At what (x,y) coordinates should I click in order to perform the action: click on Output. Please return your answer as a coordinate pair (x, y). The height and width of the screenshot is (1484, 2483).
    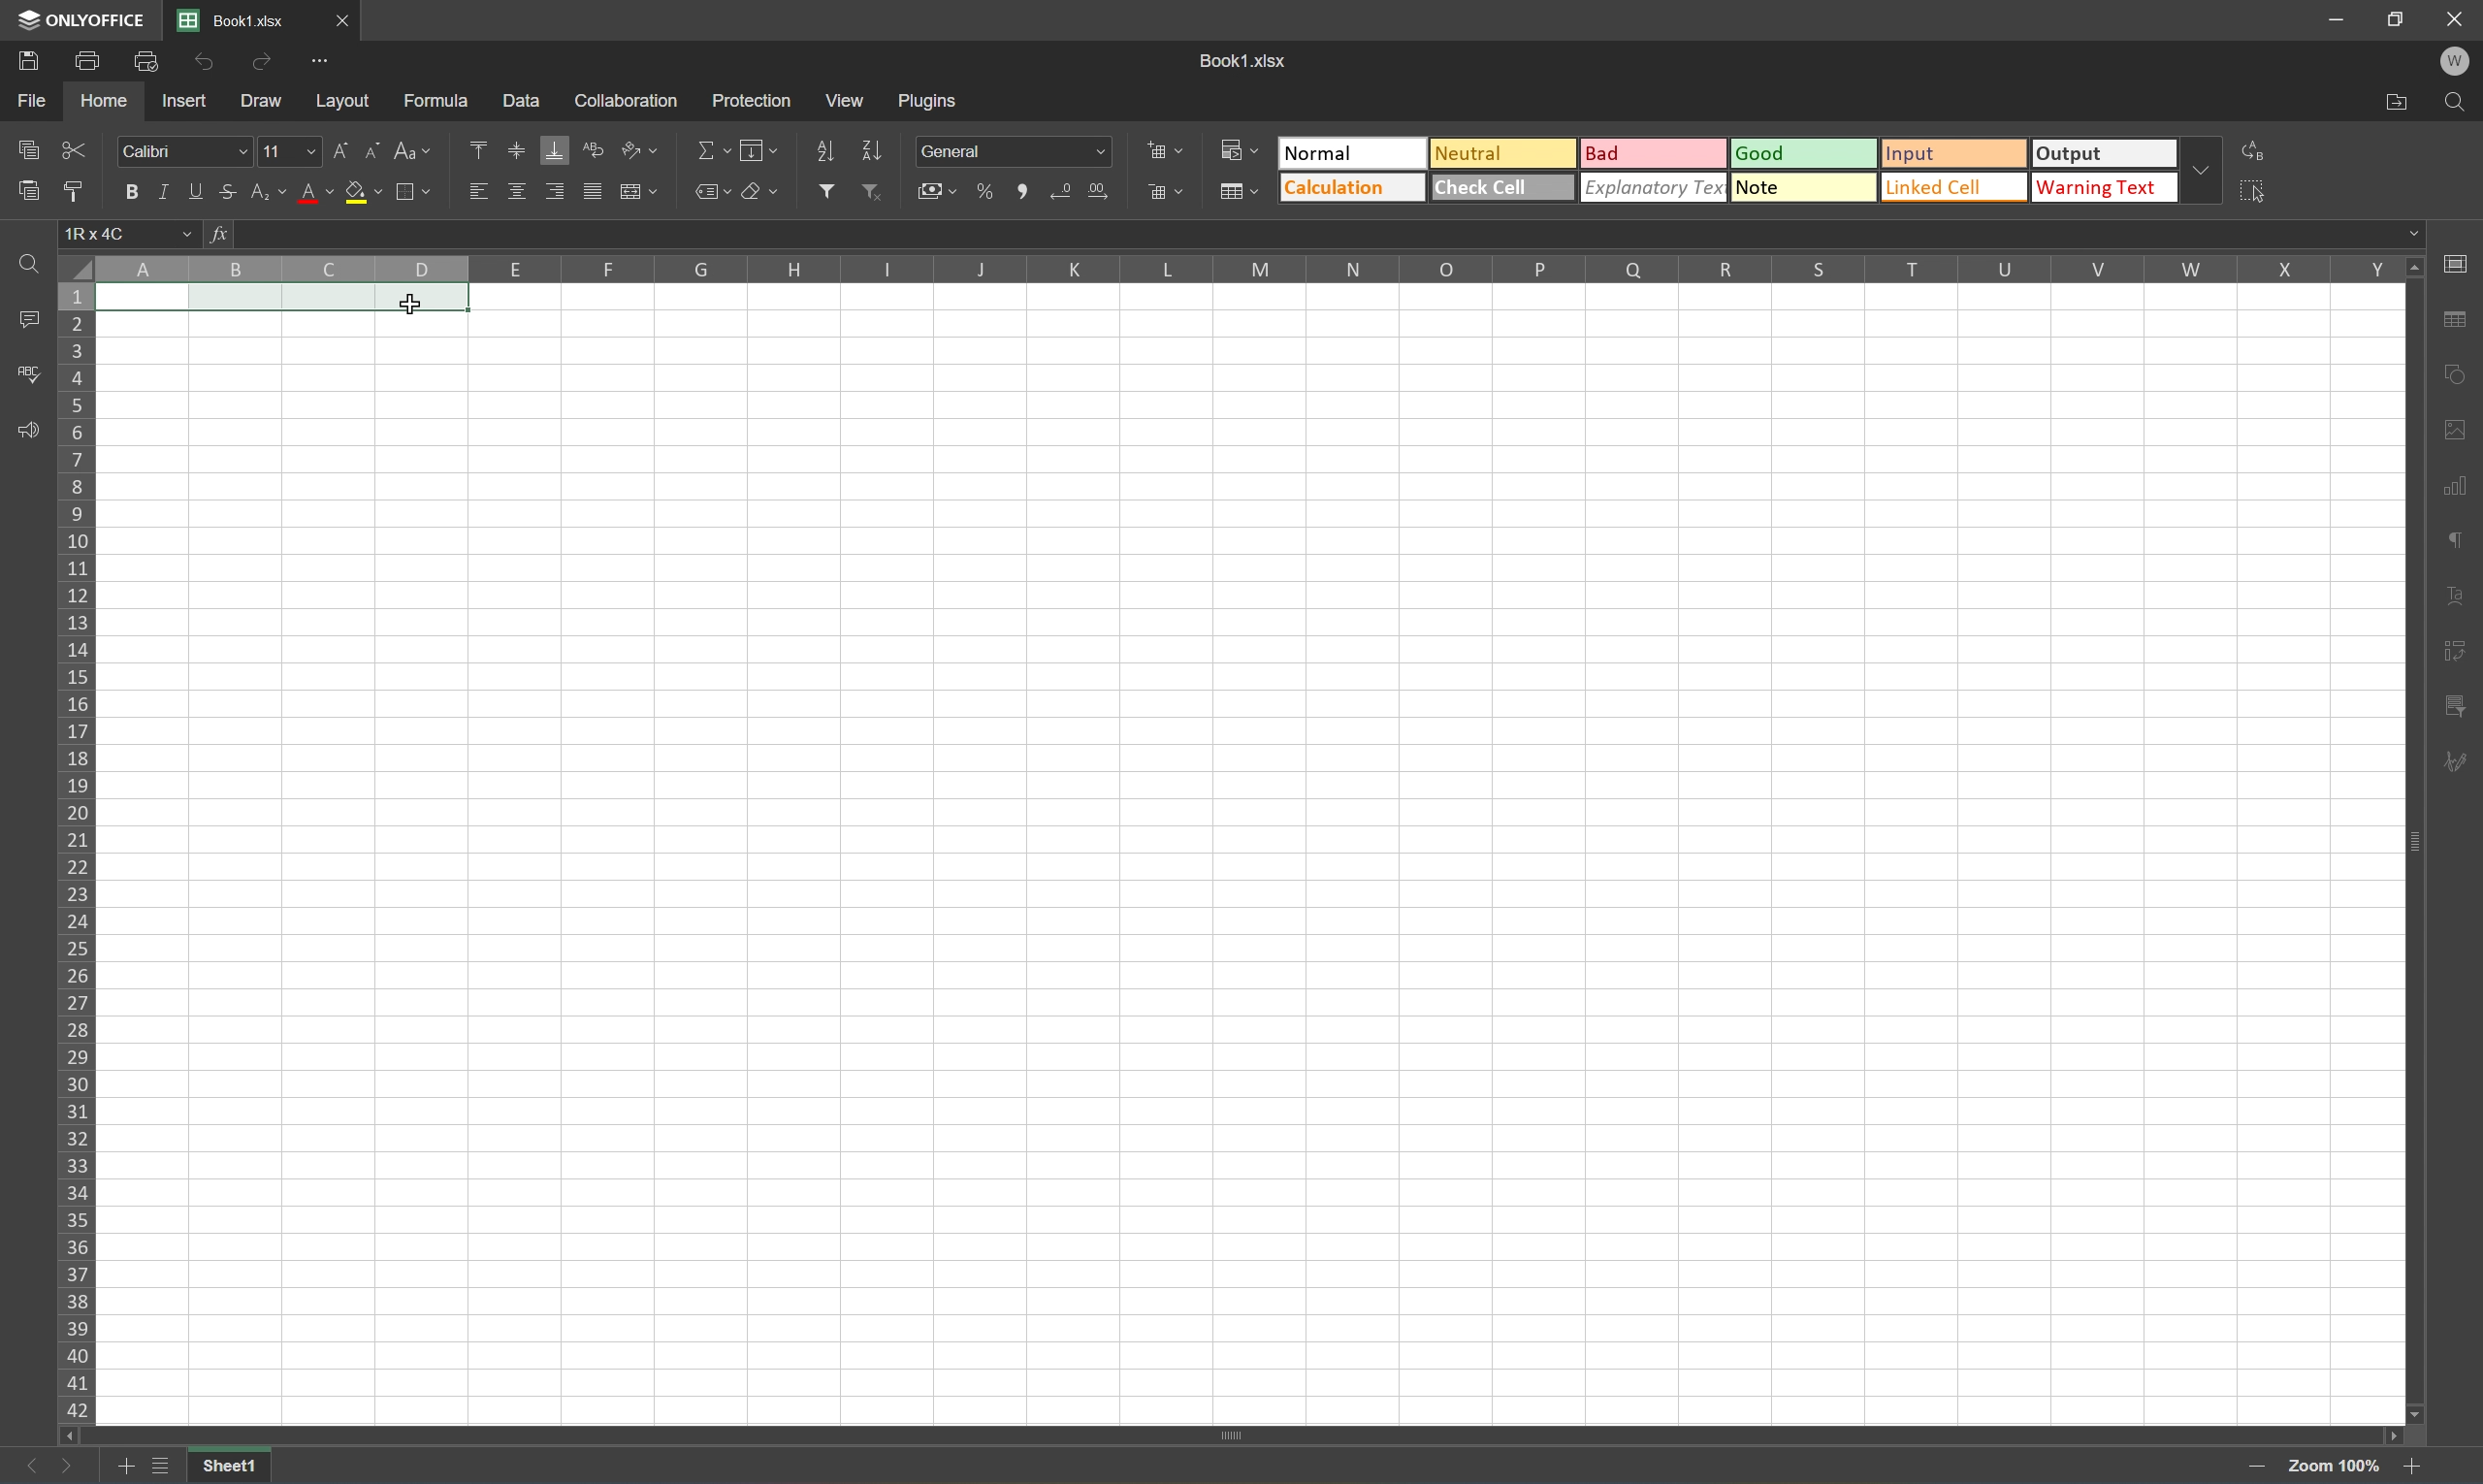
    Looking at the image, I should click on (2111, 154).